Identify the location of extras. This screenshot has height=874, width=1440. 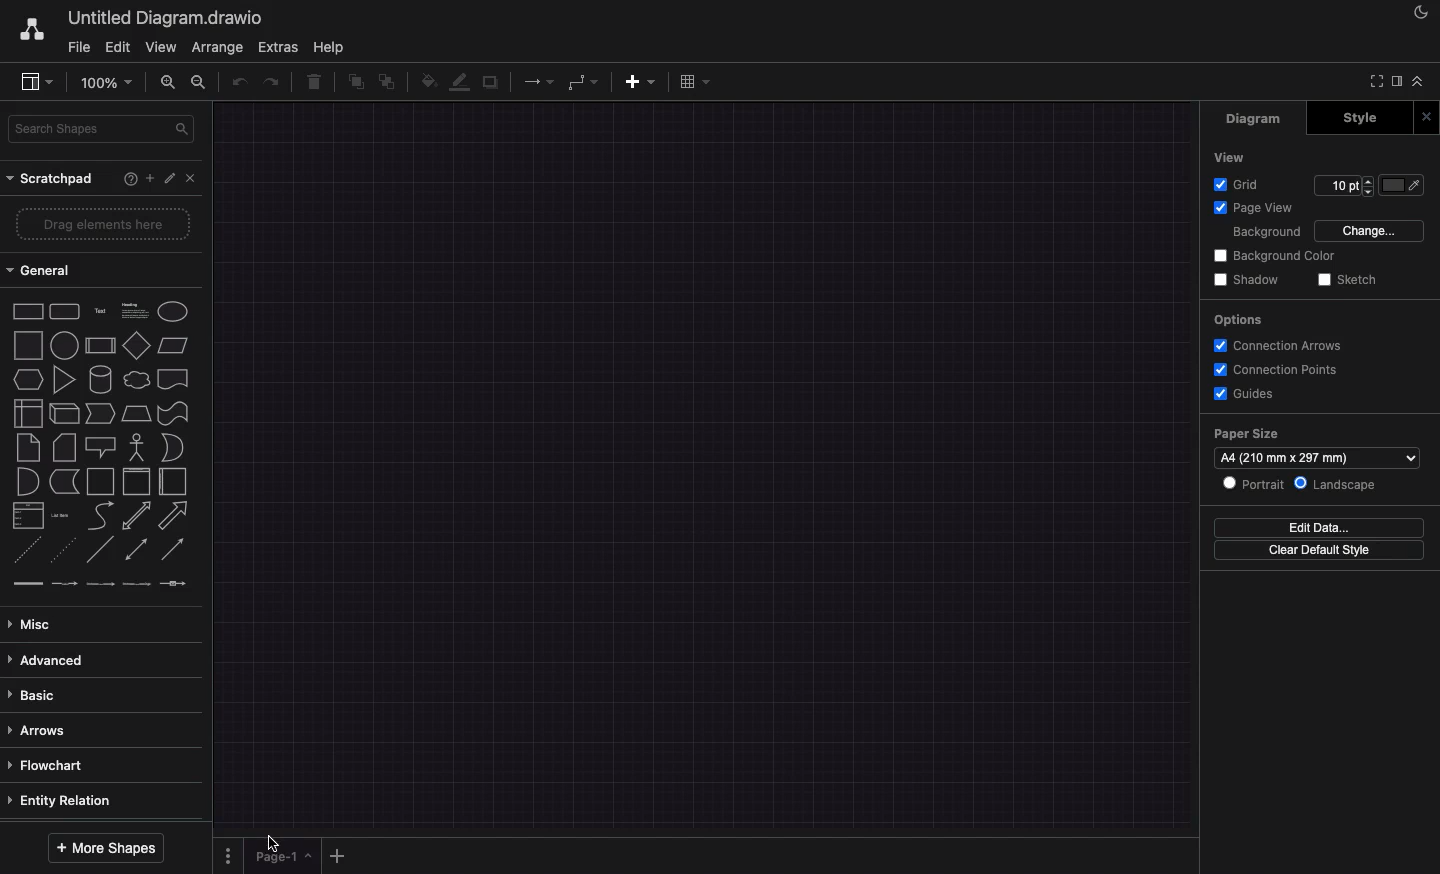
(276, 46).